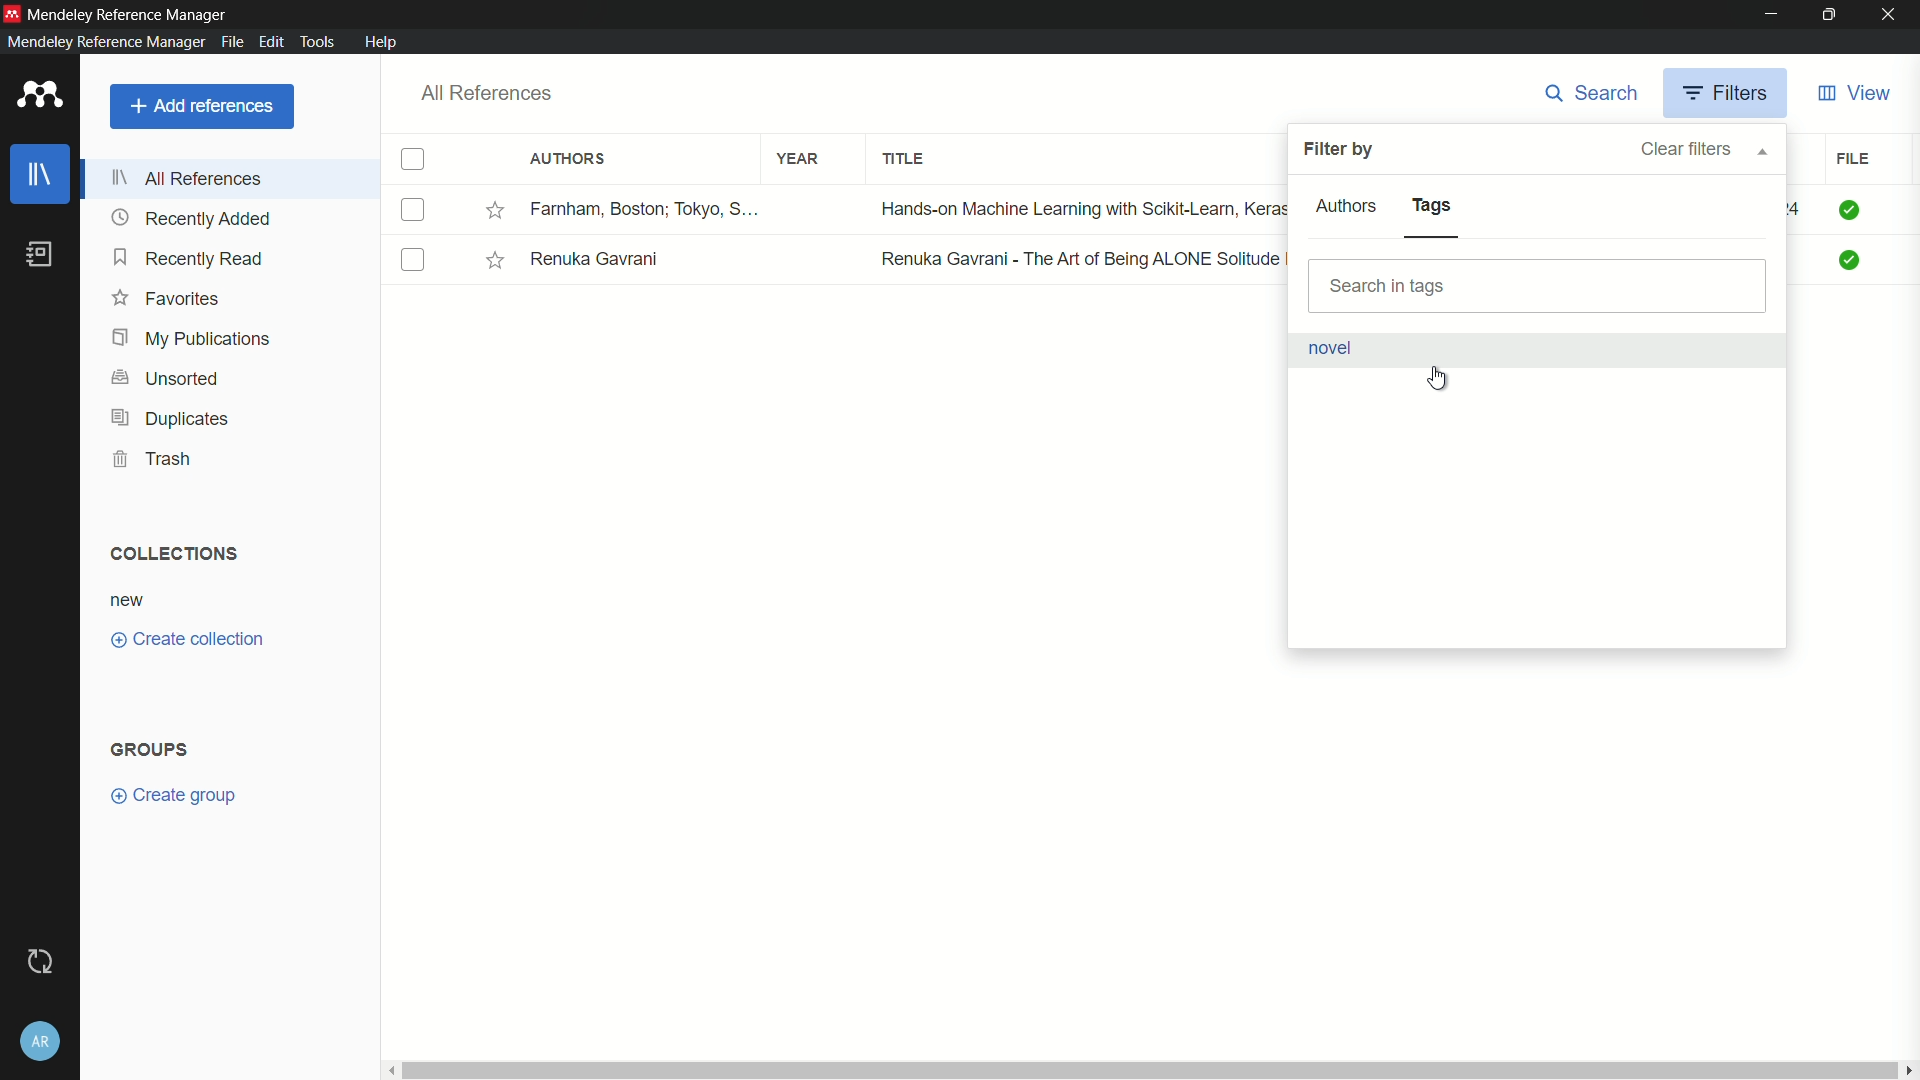 Image resolution: width=1920 pixels, height=1080 pixels. What do you see at coordinates (1852, 159) in the screenshot?
I see `file` at bounding box center [1852, 159].